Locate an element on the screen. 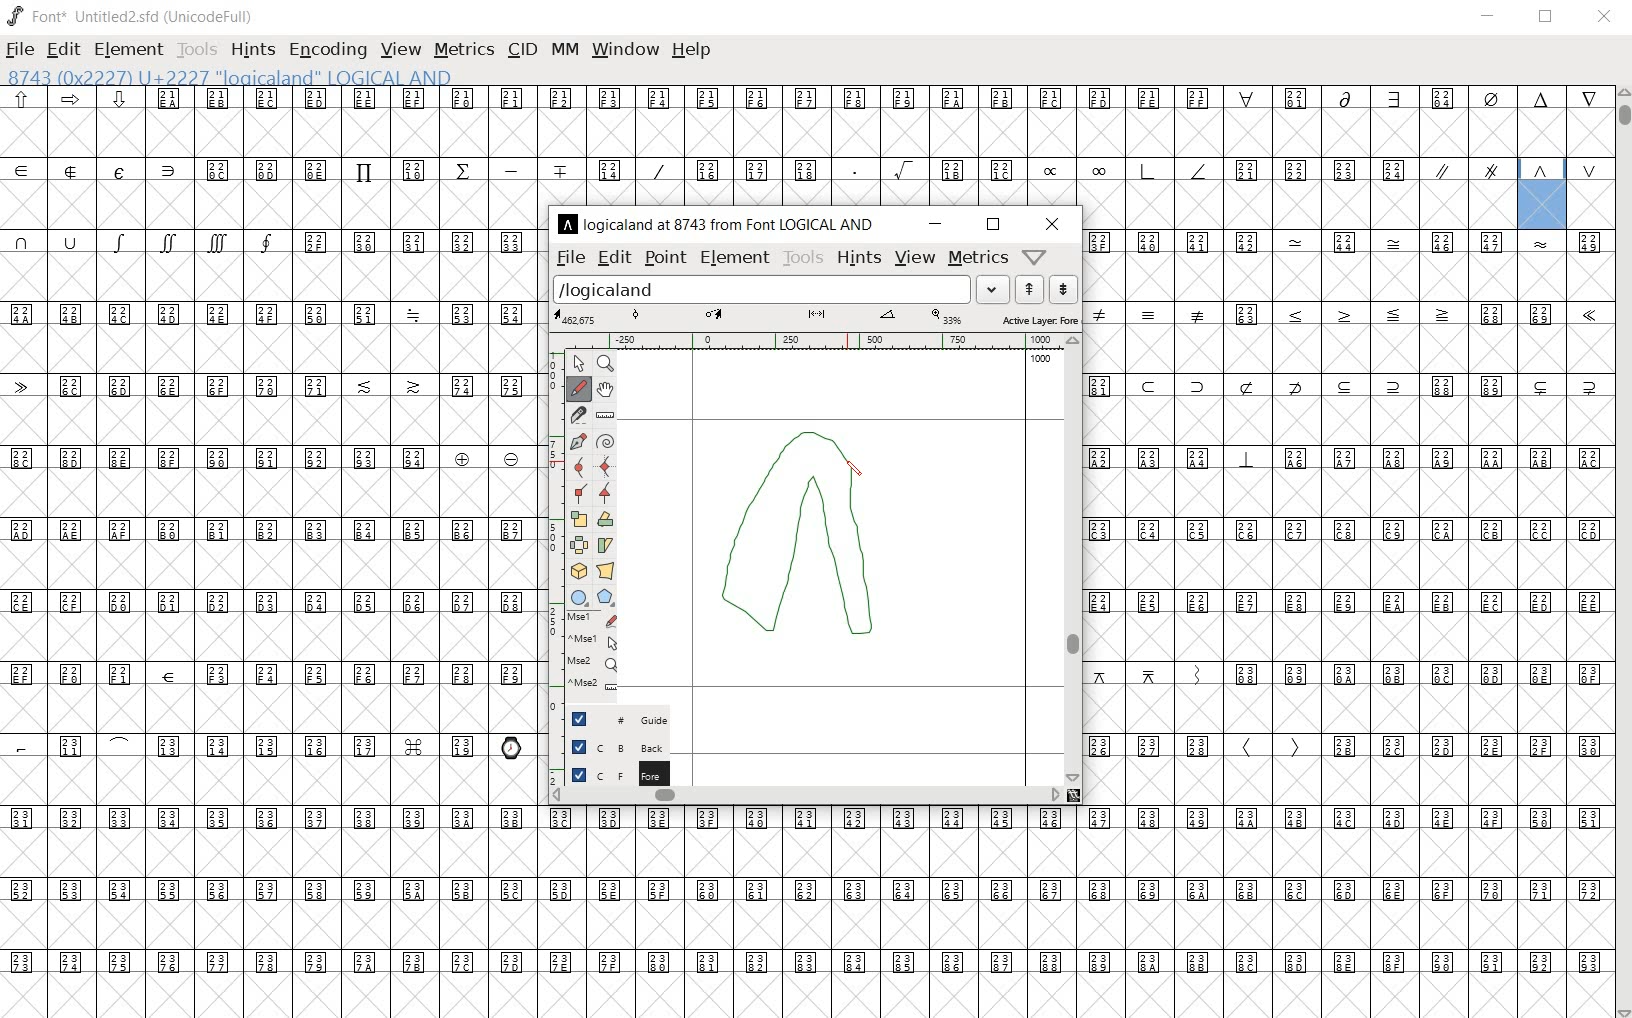 The height and width of the screenshot is (1018, 1632). add a curve point always either horizontal or vertical is located at coordinates (606, 465).